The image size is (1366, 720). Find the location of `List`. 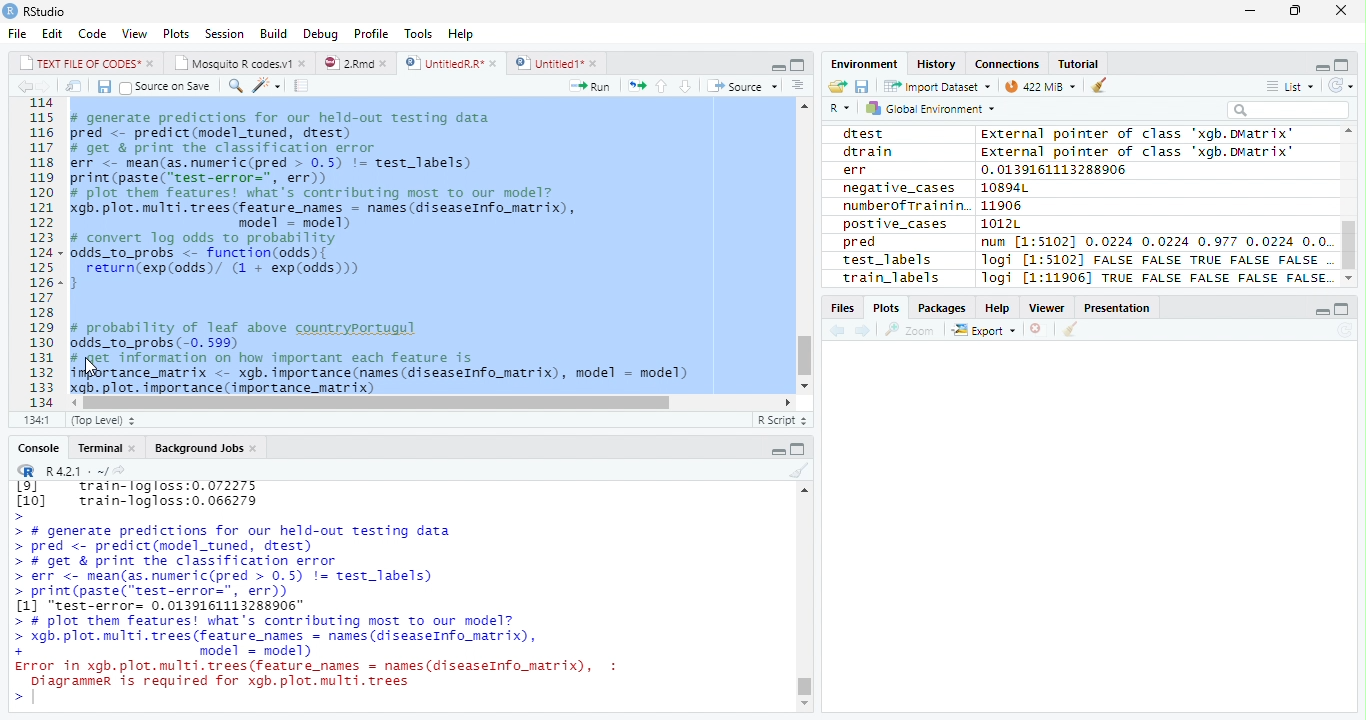

List is located at coordinates (1289, 85).